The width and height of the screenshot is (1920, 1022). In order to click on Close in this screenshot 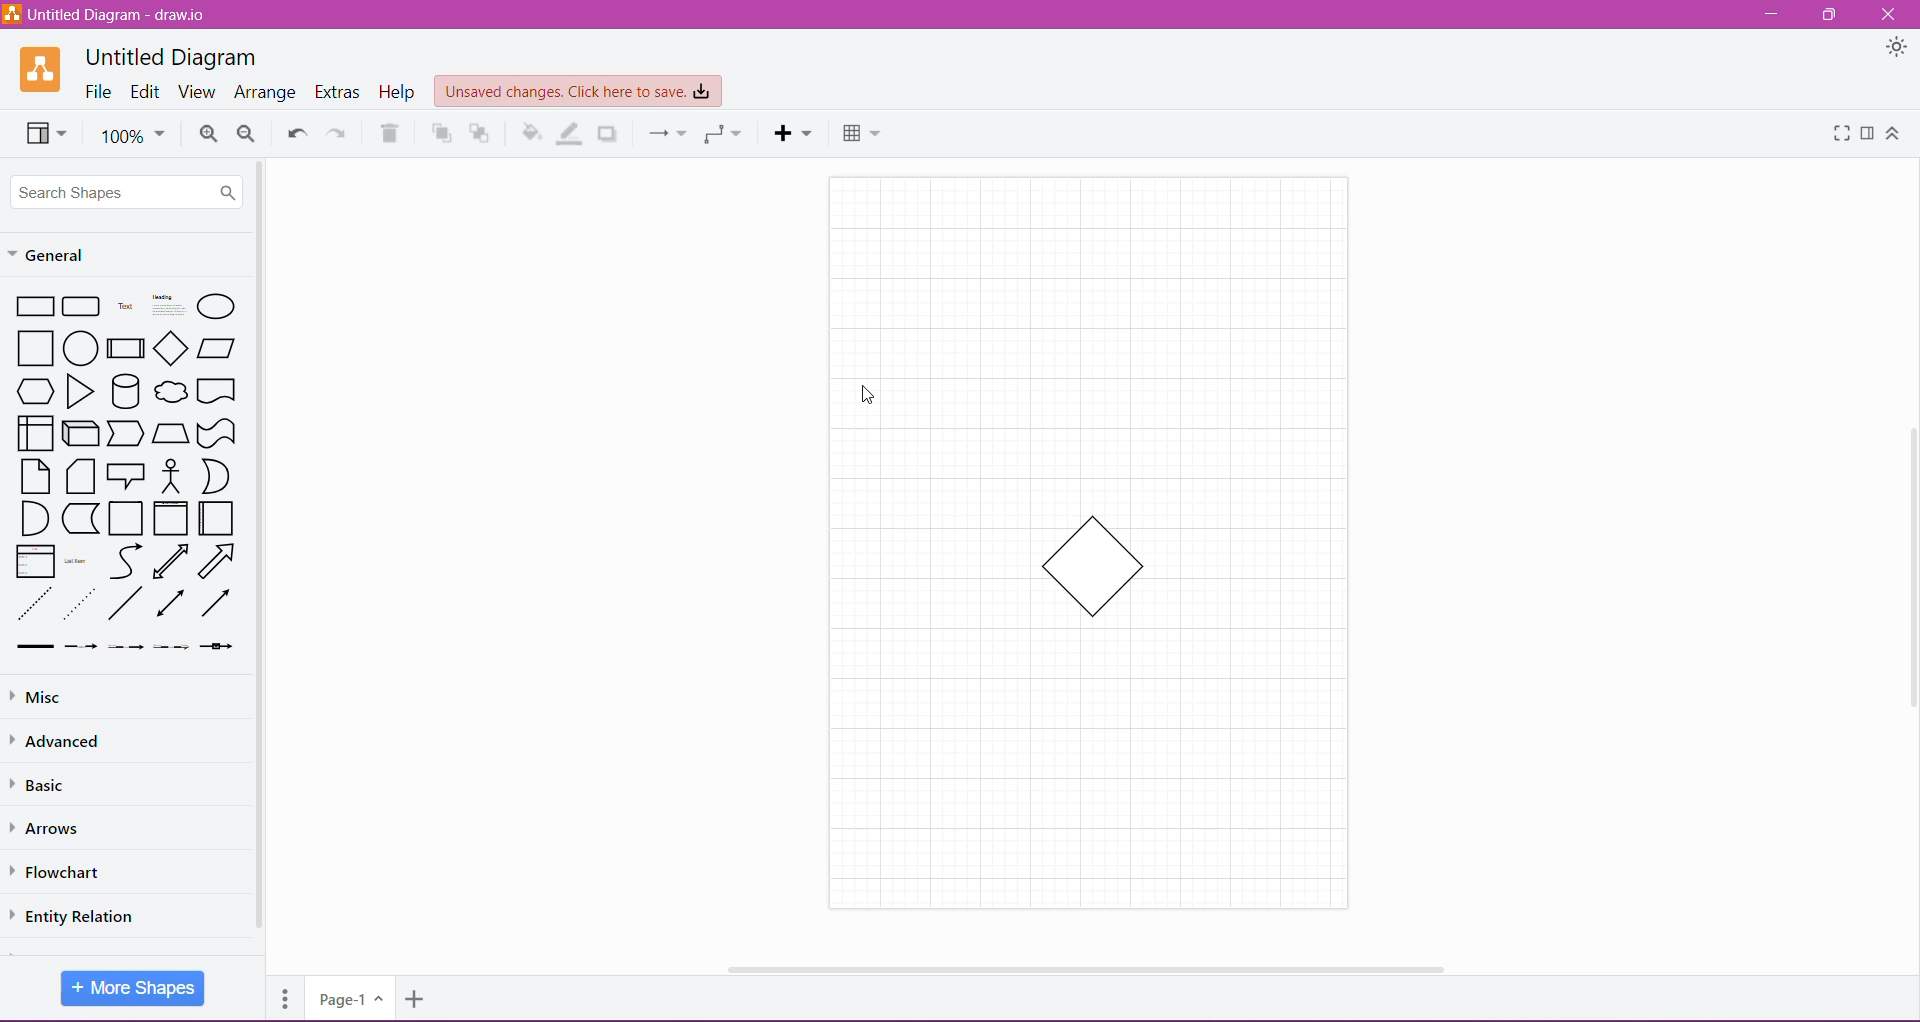, I will do `click(1889, 13)`.